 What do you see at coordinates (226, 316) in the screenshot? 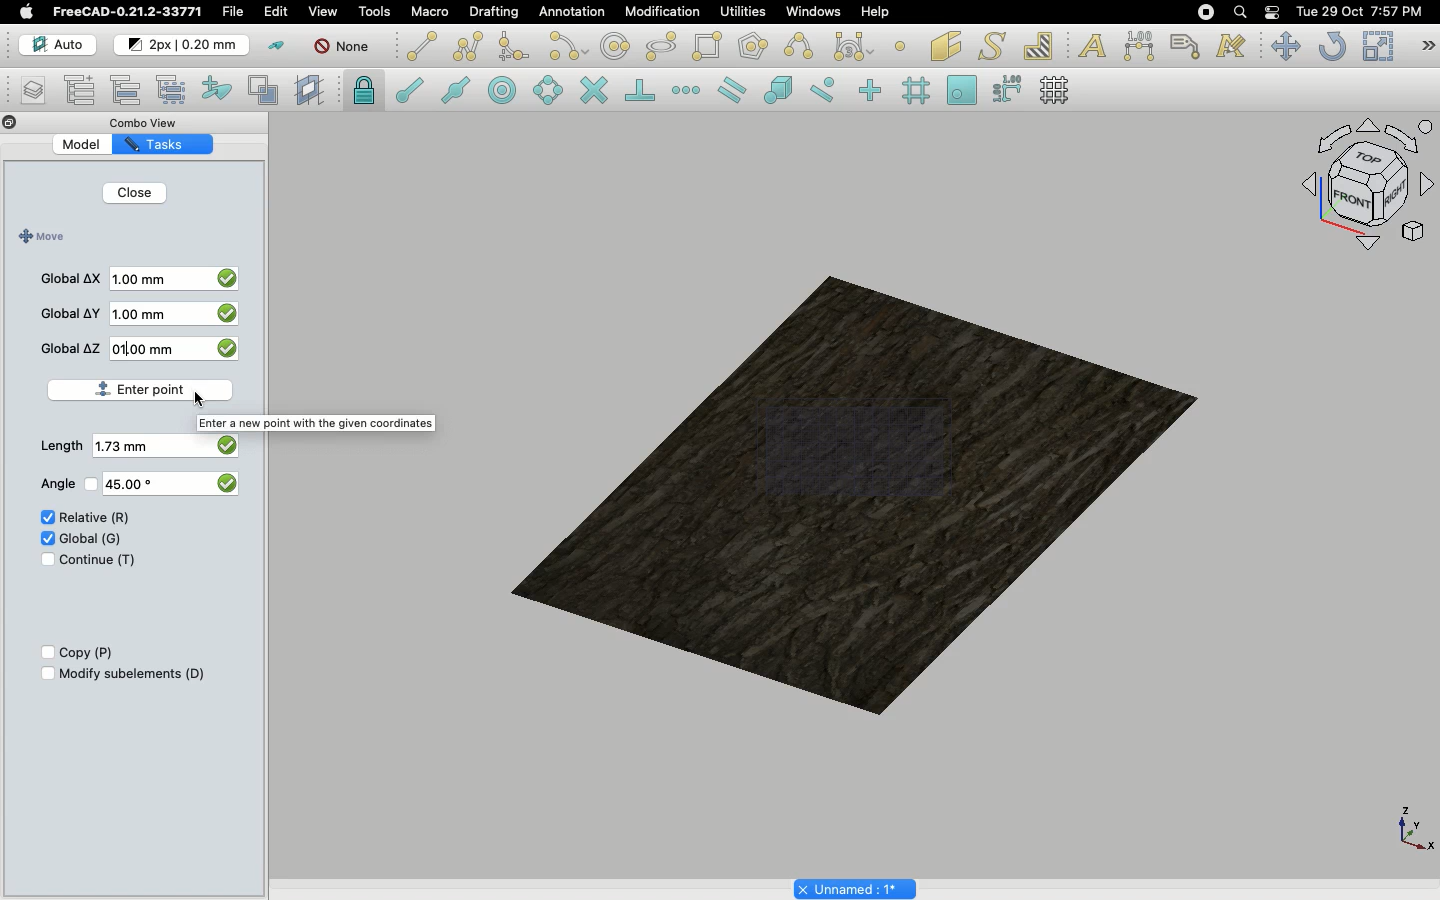
I see `checkbox` at bounding box center [226, 316].